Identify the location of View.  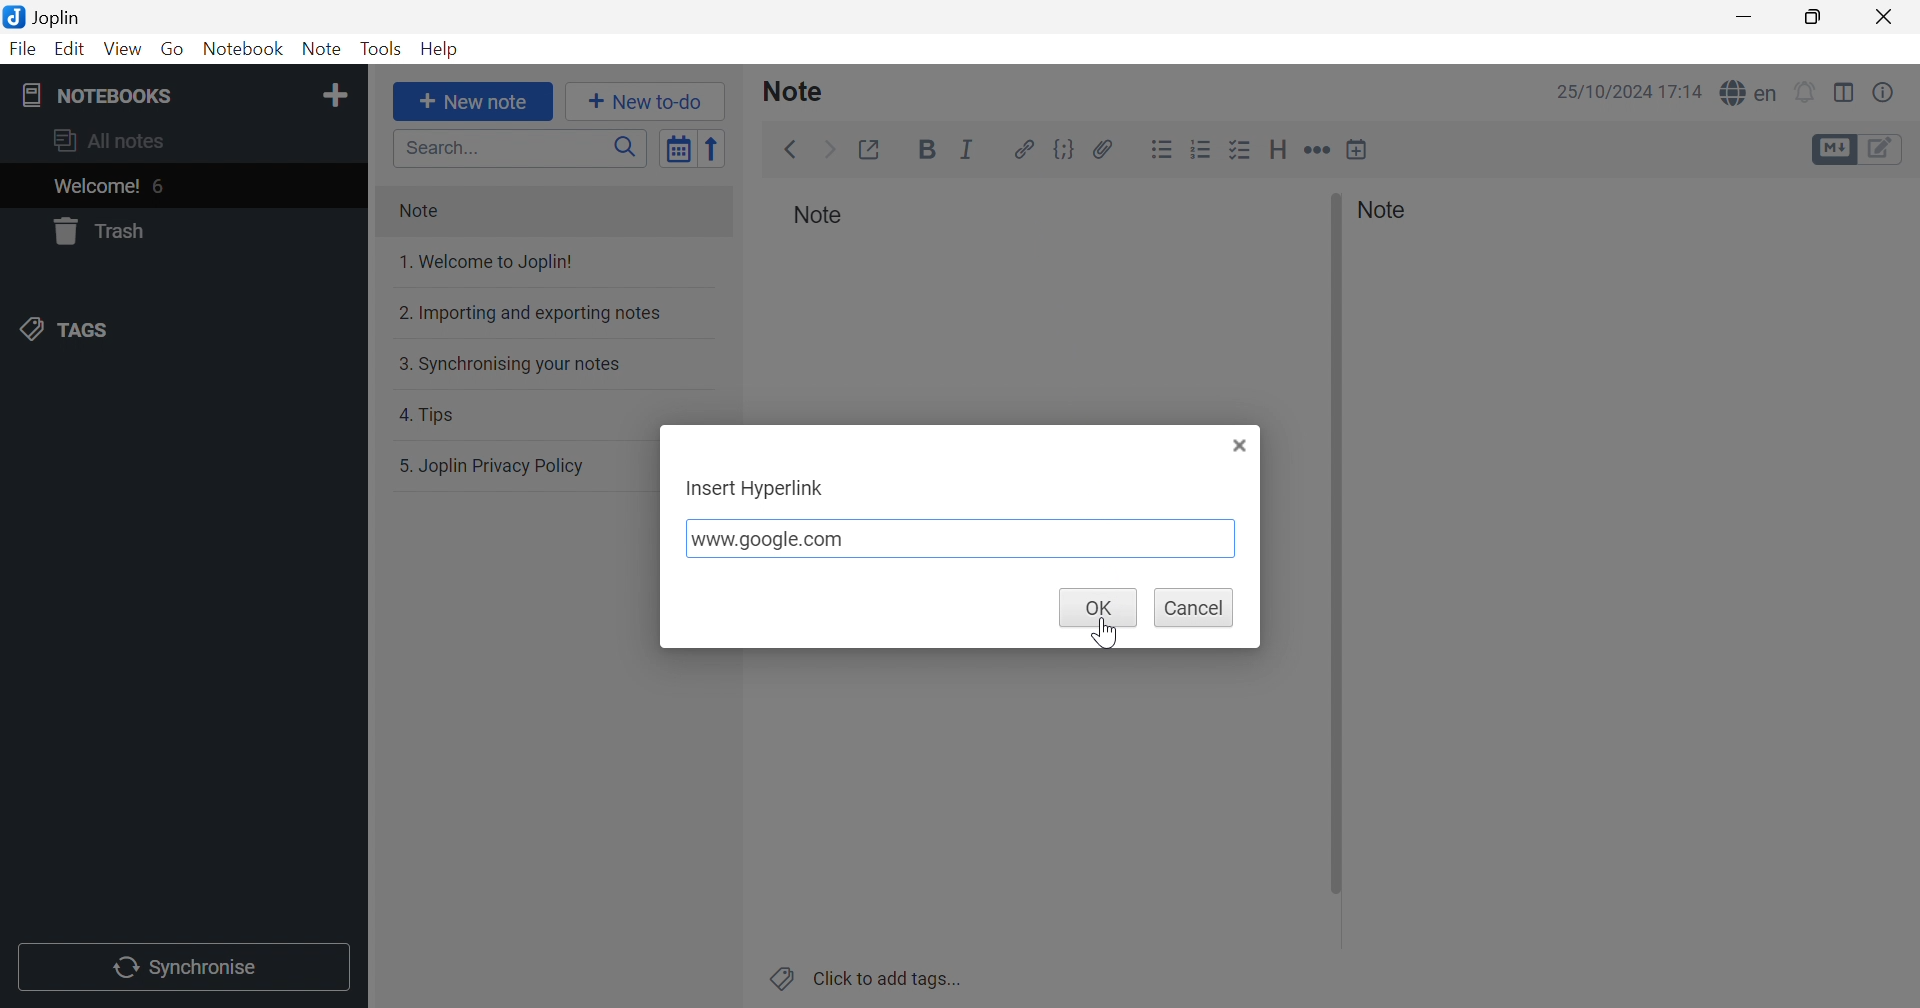
(123, 49).